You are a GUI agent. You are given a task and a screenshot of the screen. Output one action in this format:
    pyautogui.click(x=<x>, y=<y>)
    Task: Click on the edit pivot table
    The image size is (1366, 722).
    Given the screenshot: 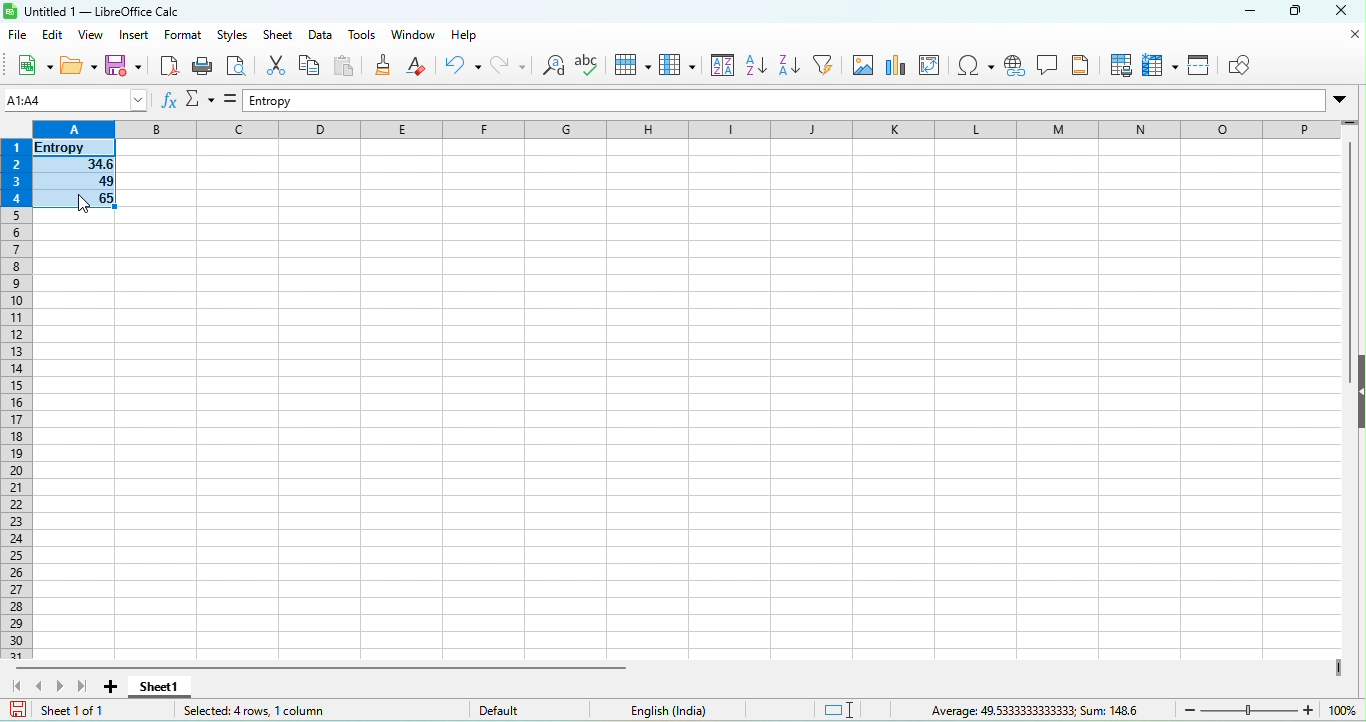 What is the action you would take?
    pyautogui.click(x=935, y=66)
    